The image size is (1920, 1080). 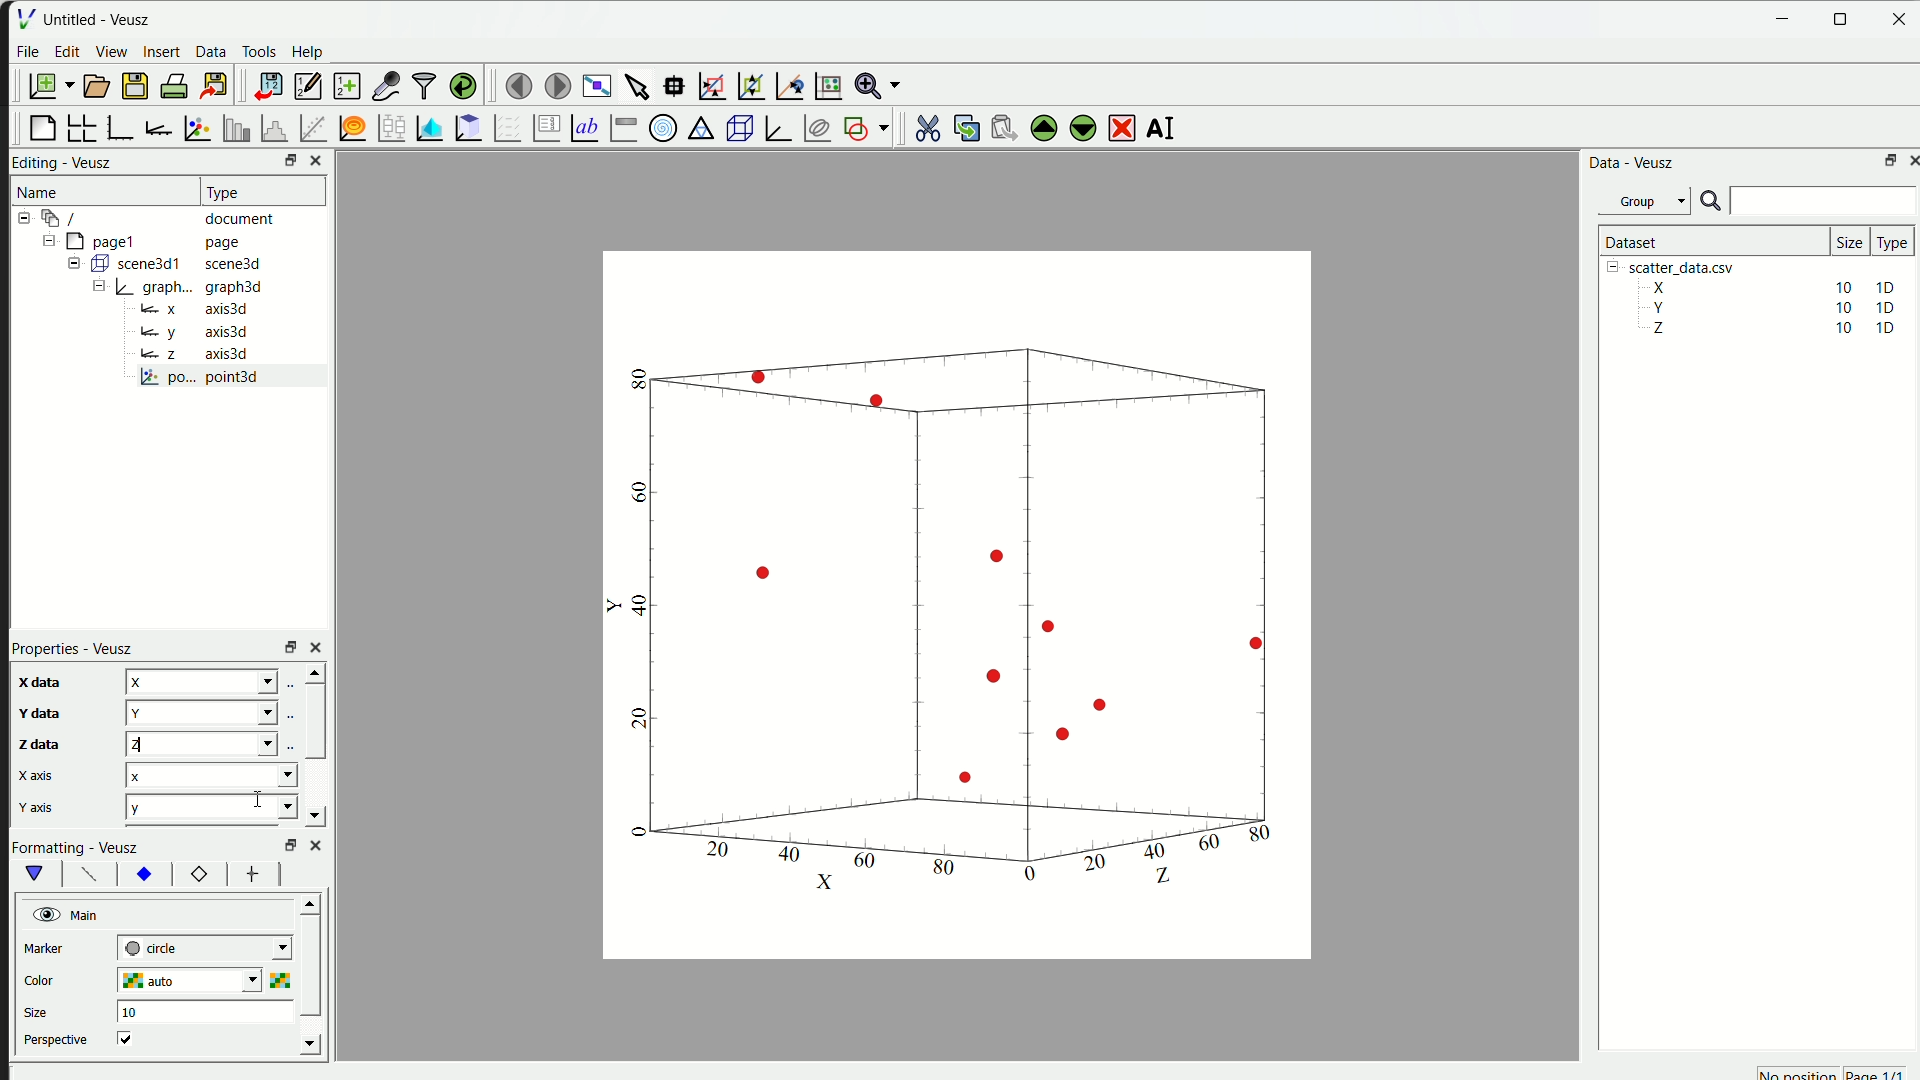 I want to click on x data, so click(x=38, y=682).